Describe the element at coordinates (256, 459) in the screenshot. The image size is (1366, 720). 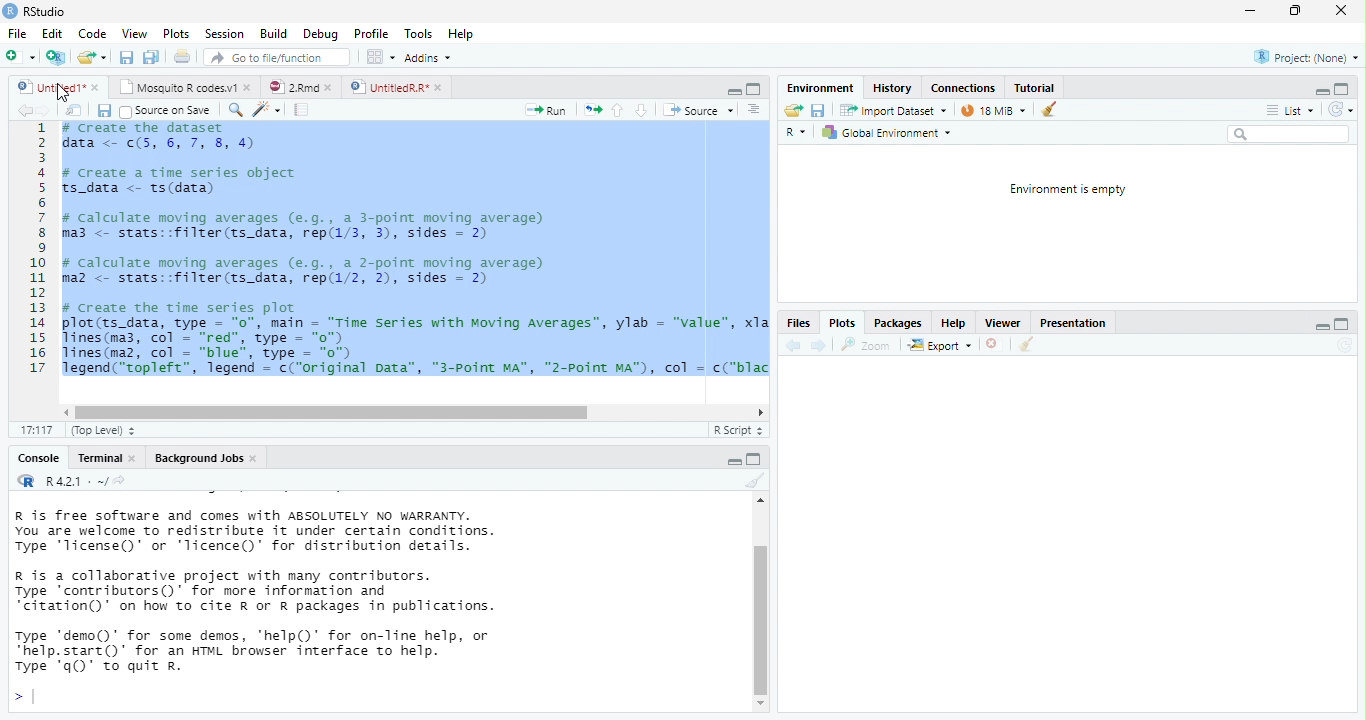
I see `close` at that location.